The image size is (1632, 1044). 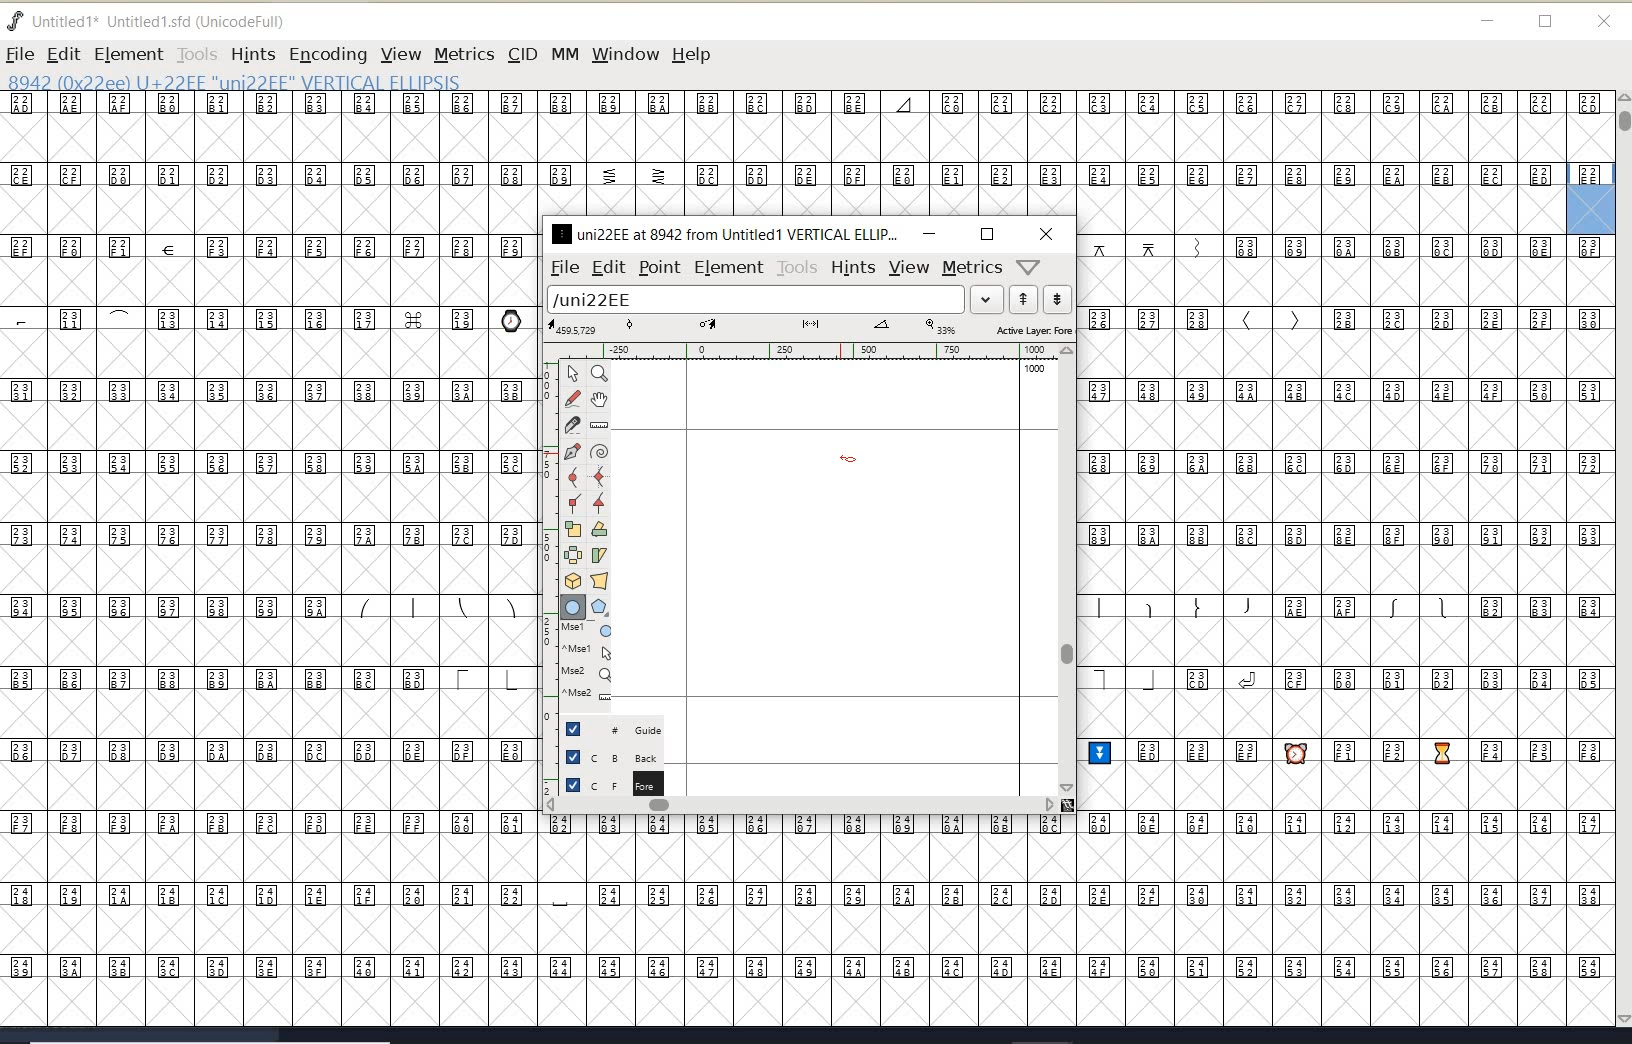 I want to click on uni22EE at 8942 from Untitled1 VERTICAL ELLIPSE, so click(x=725, y=233).